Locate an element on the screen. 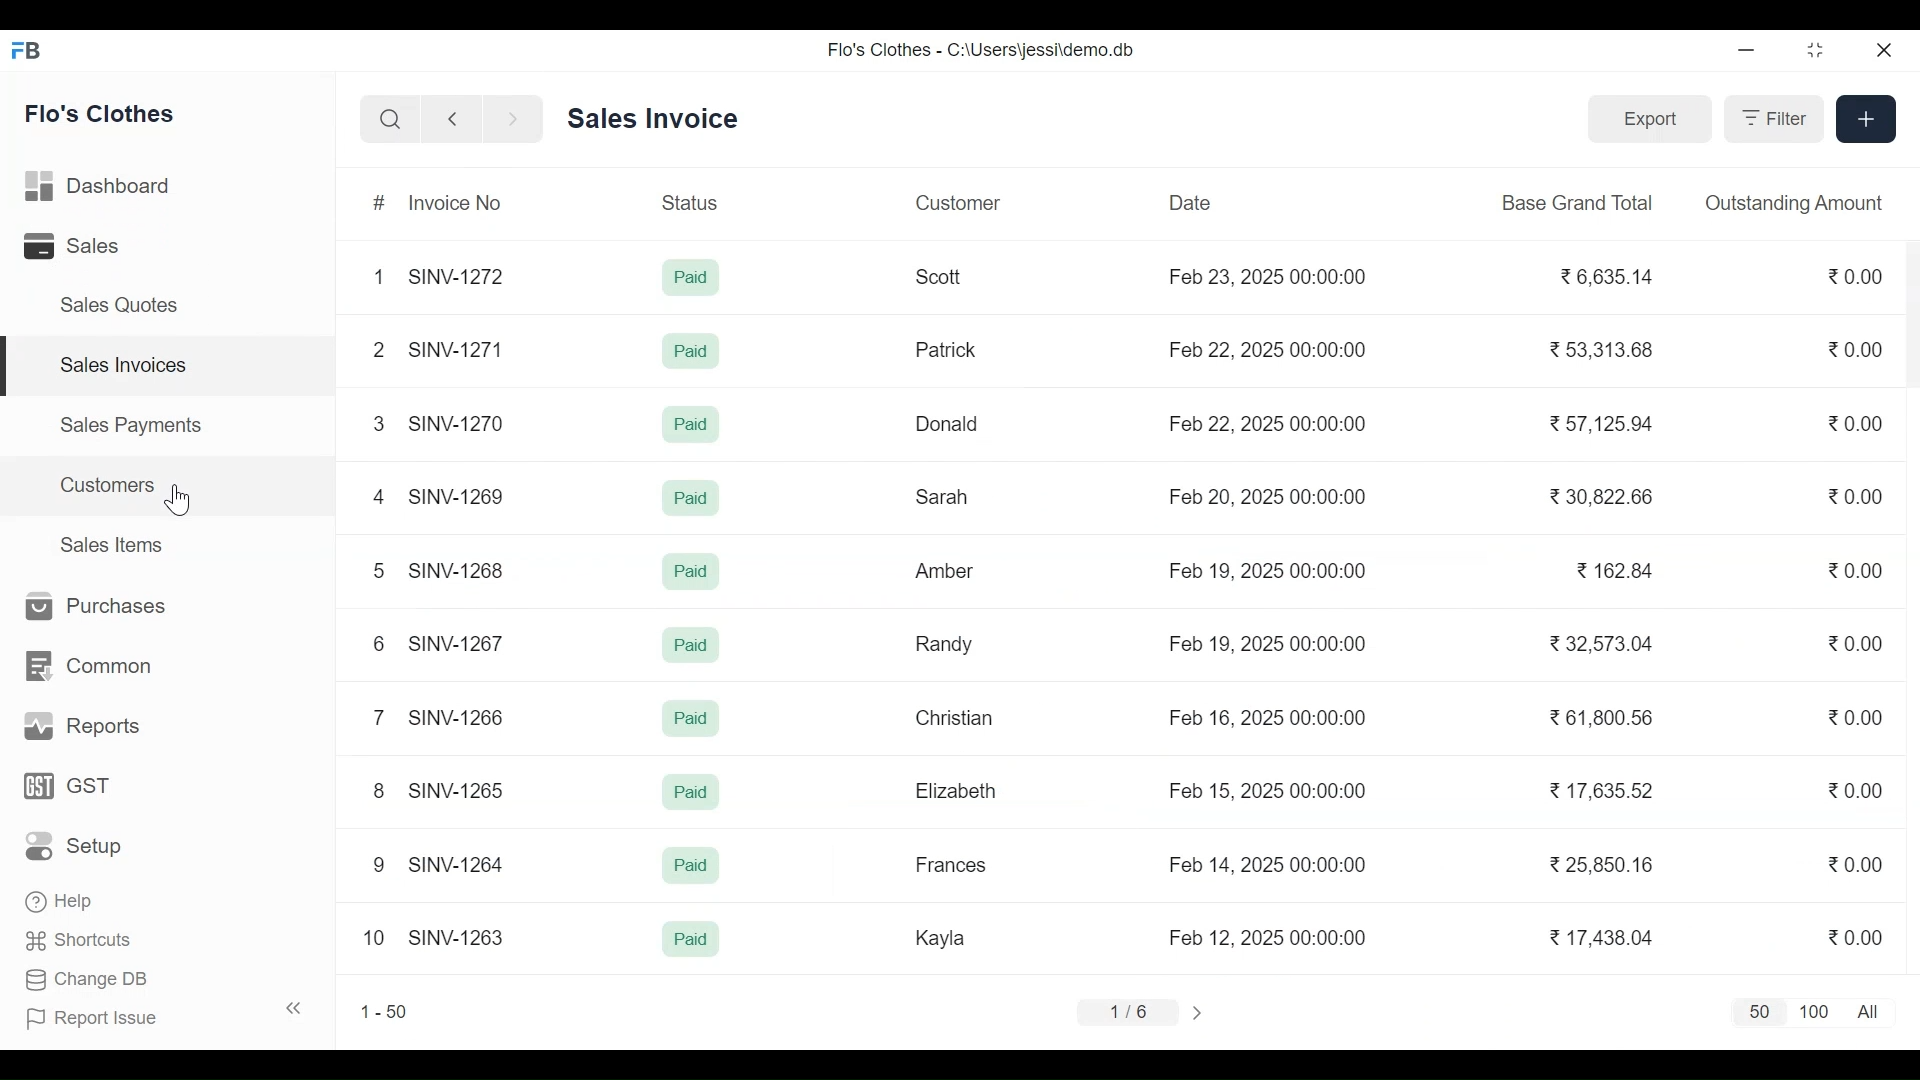 The height and width of the screenshot is (1080, 1920). 1 is located at coordinates (379, 277).